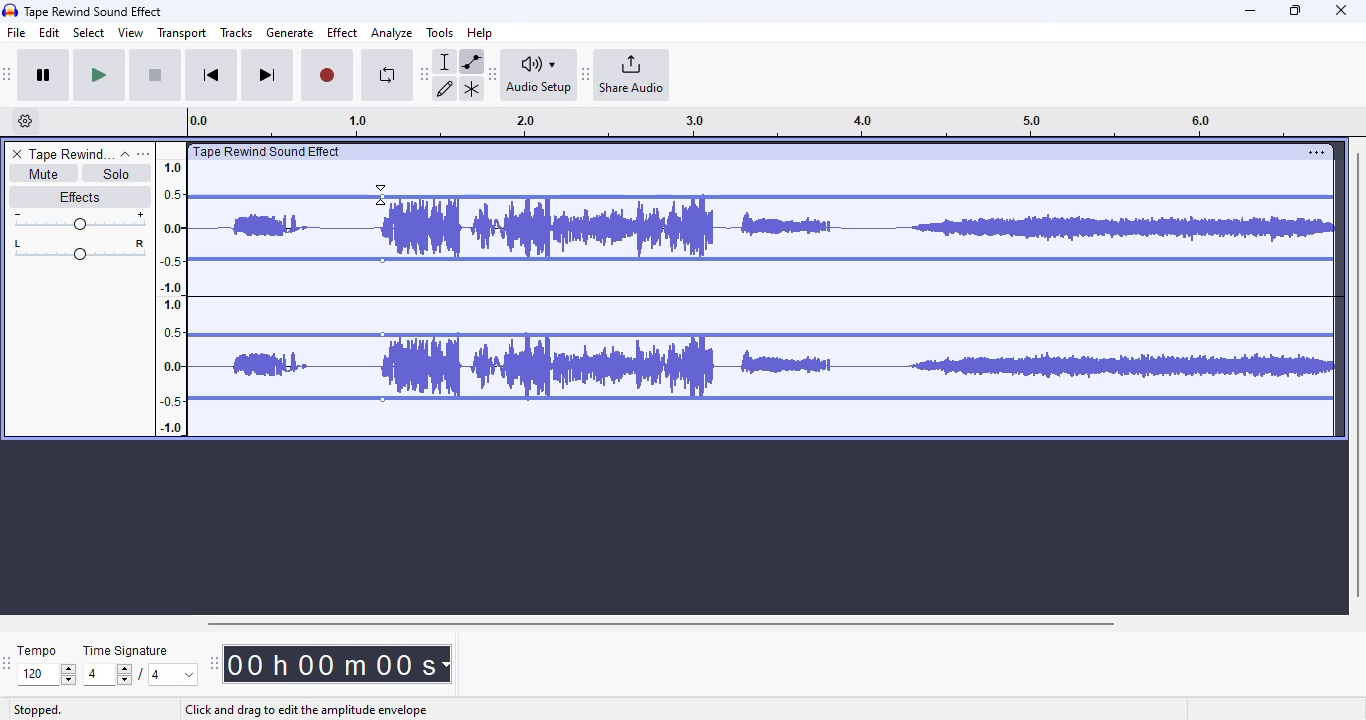 Image resolution: width=1366 pixels, height=720 pixels. What do you see at coordinates (79, 221) in the screenshot?
I see `Change volume` at bounding box center [79, 221].